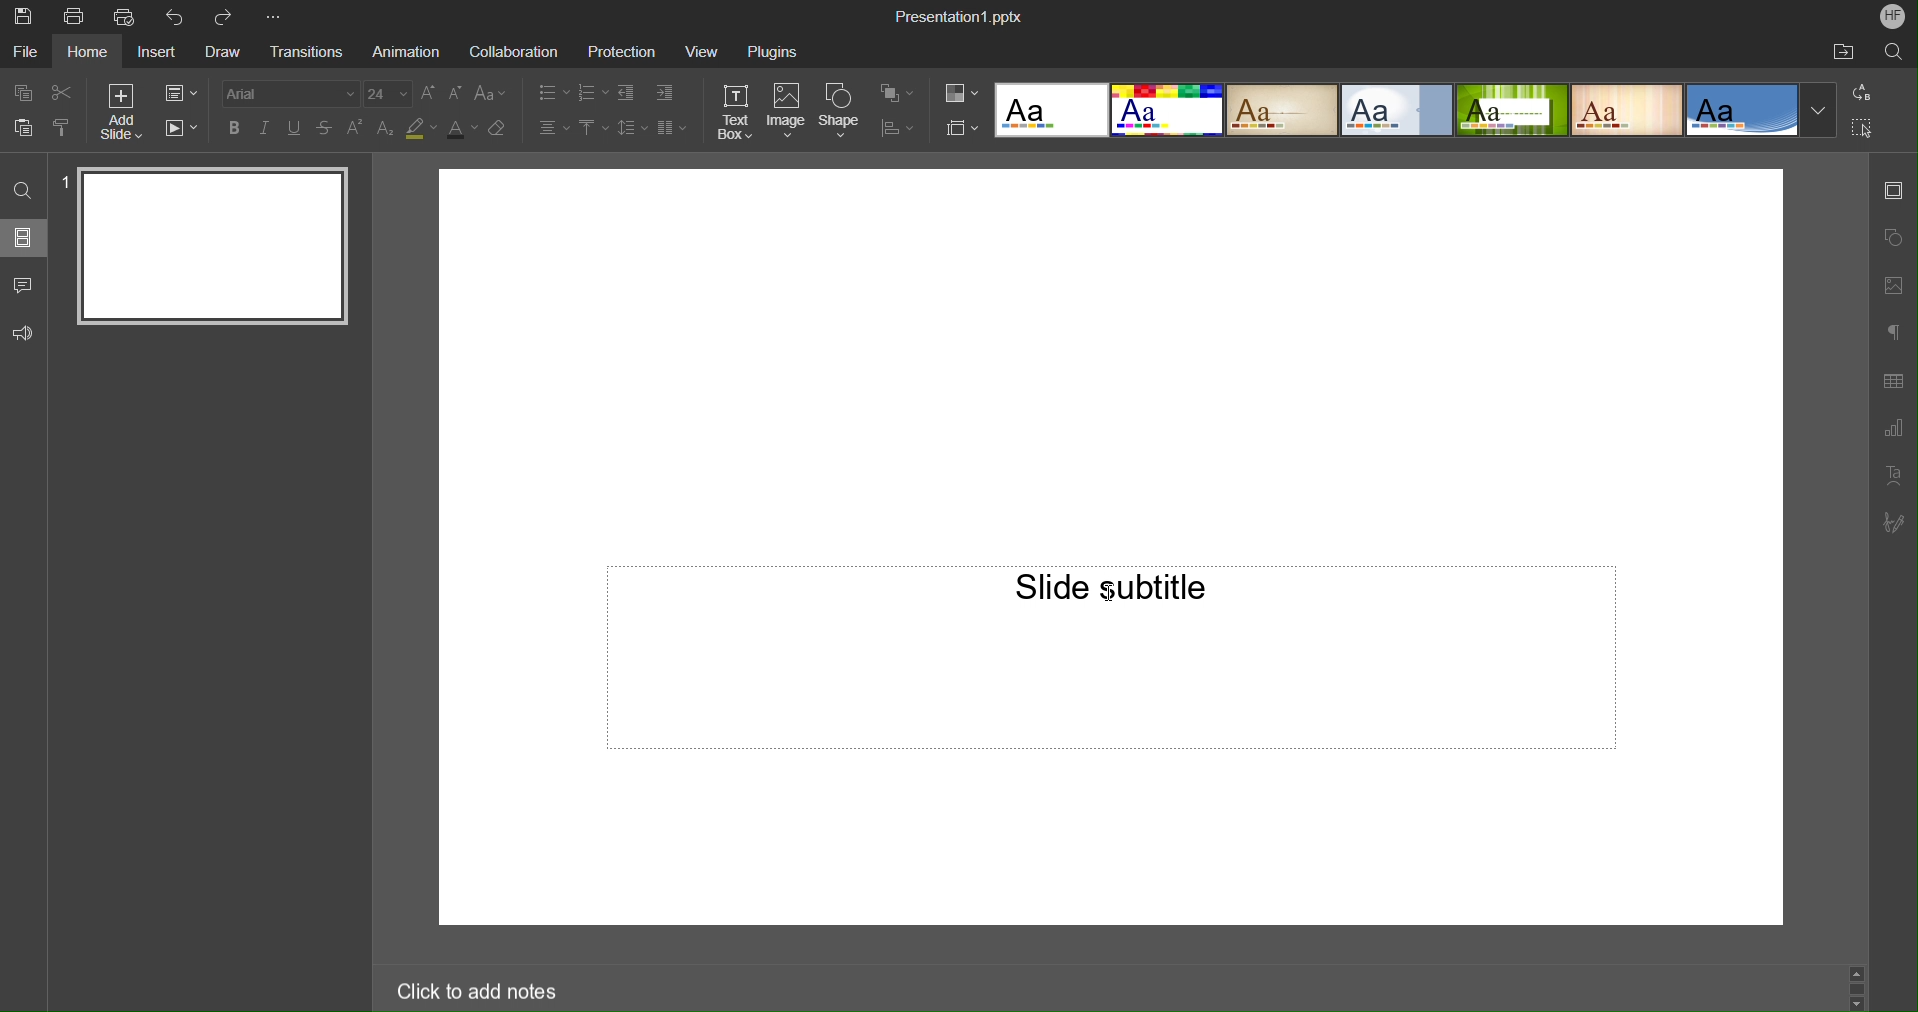  Describe the element at coordinates (20, 128) in the screenshot. I see `Paste` at that location.